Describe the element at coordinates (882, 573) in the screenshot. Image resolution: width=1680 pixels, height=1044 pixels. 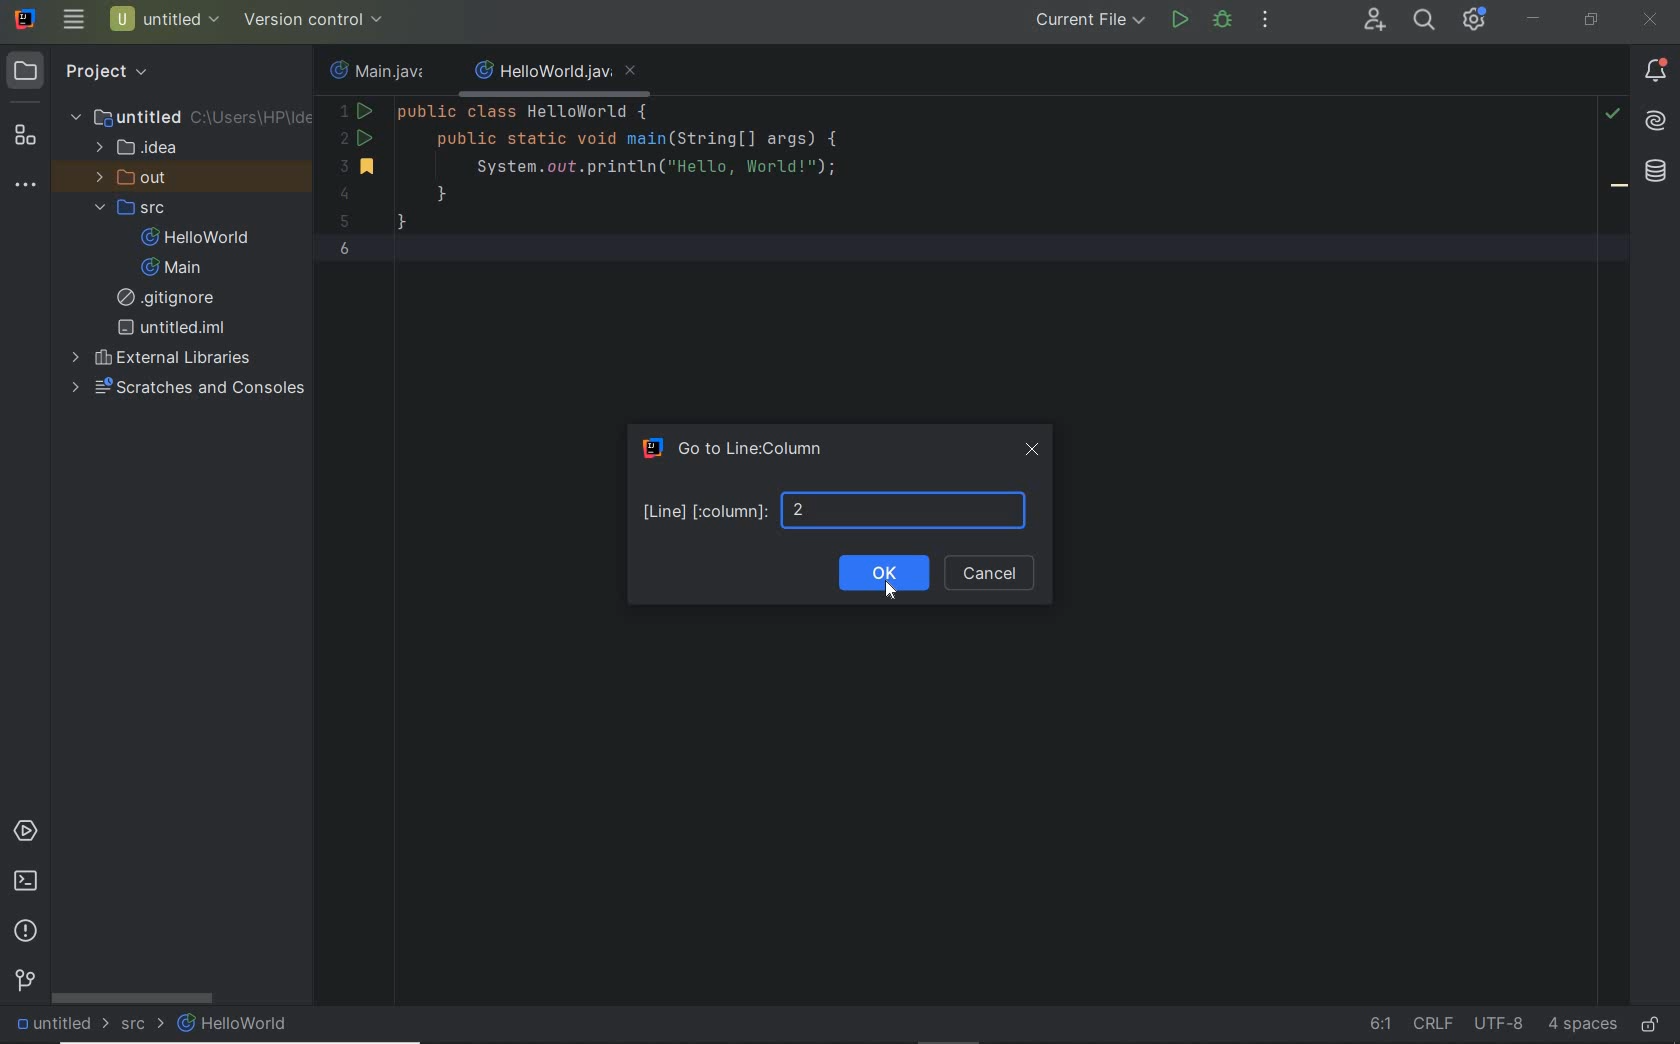
I see `ok` at that location.